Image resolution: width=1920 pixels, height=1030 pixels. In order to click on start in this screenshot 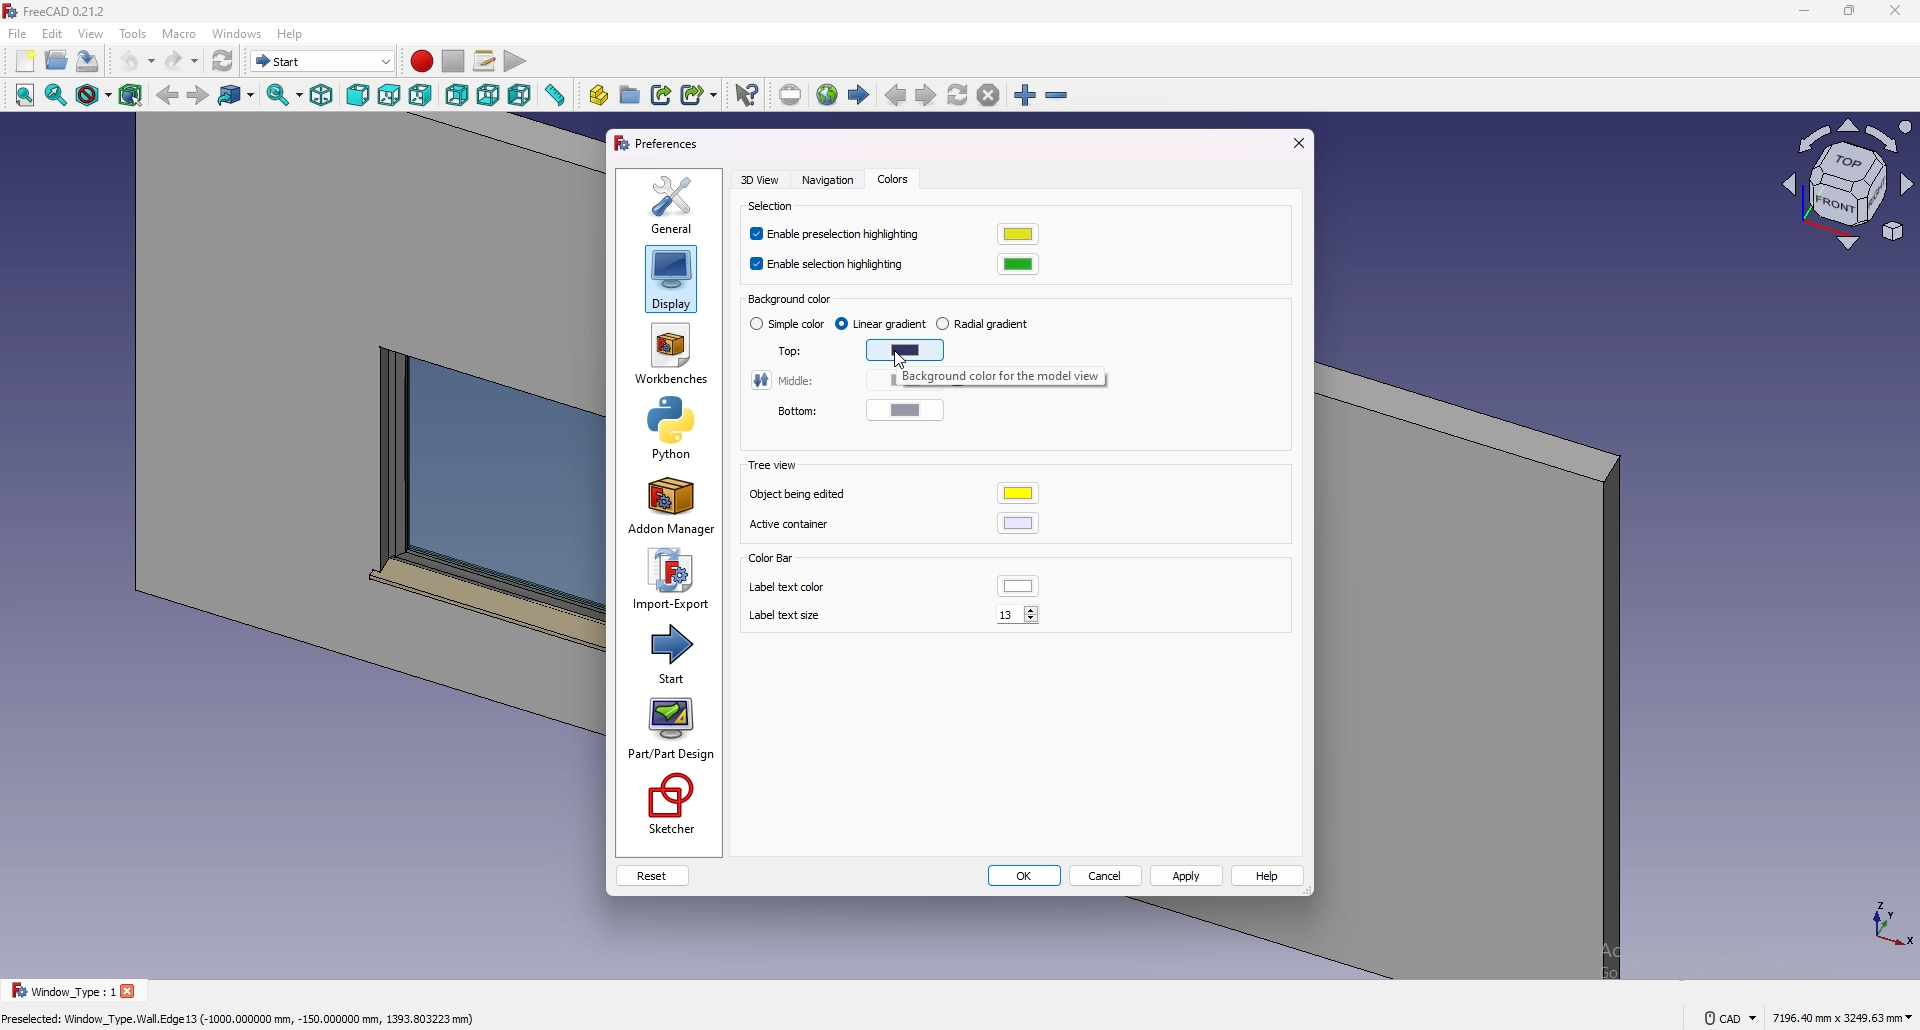, I will do `click(673, 652)`.